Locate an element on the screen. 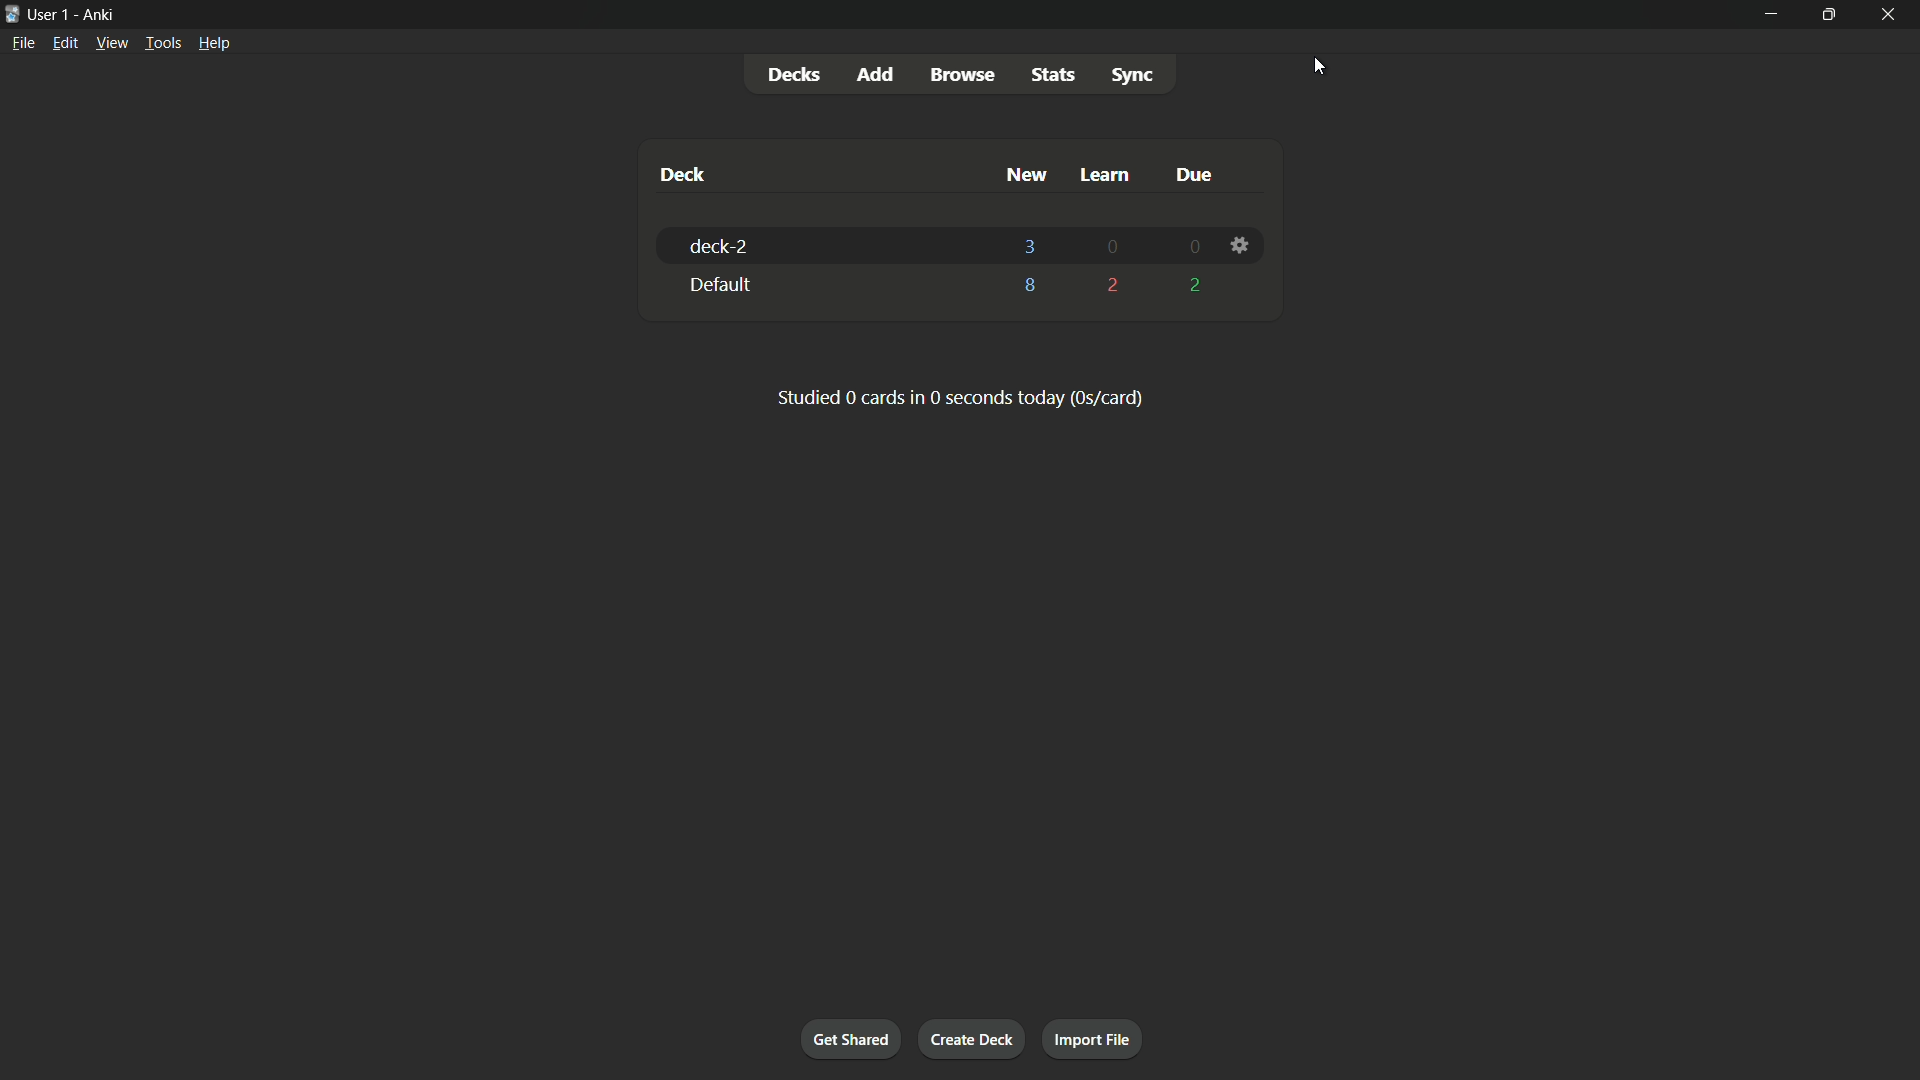 The image size is (1920, 1080). 2 is located at coordinates (1191, 285).